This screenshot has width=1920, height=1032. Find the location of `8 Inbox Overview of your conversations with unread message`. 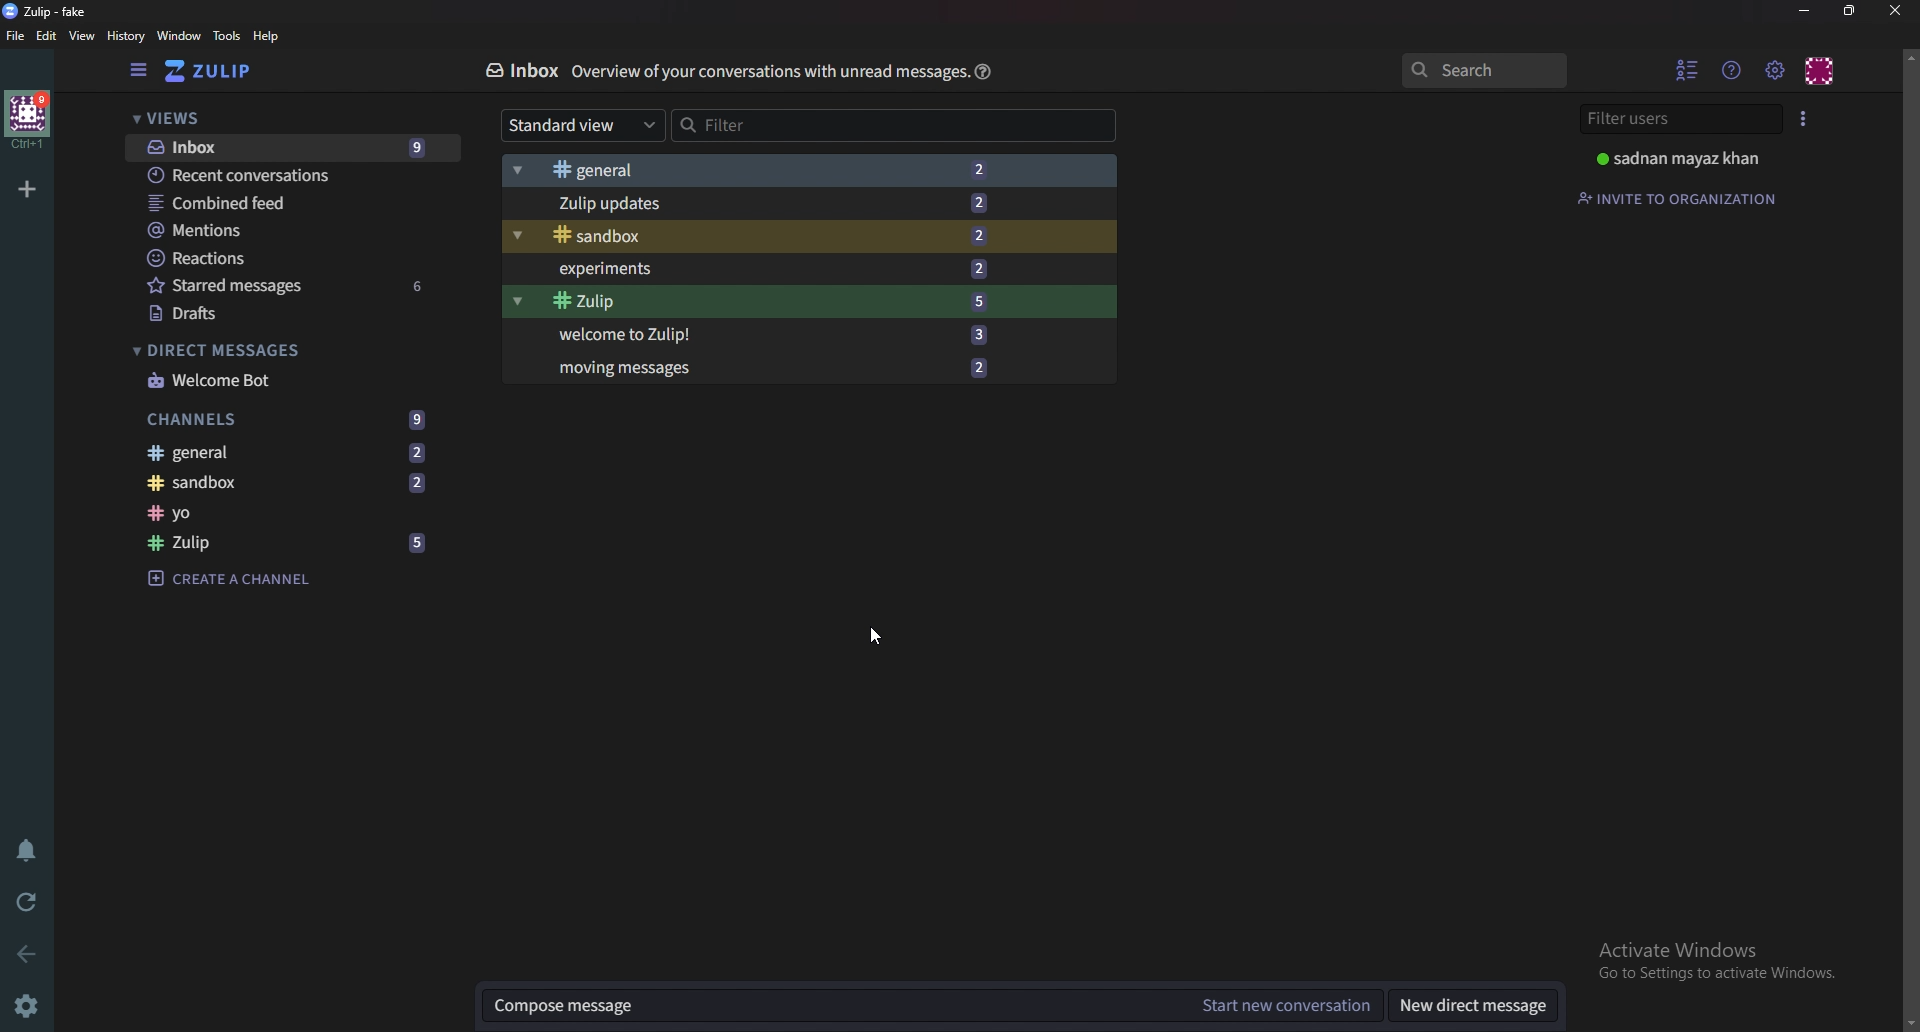

8 Inbox Overview of your conversations with unread message is located at coordinates (712, 69).